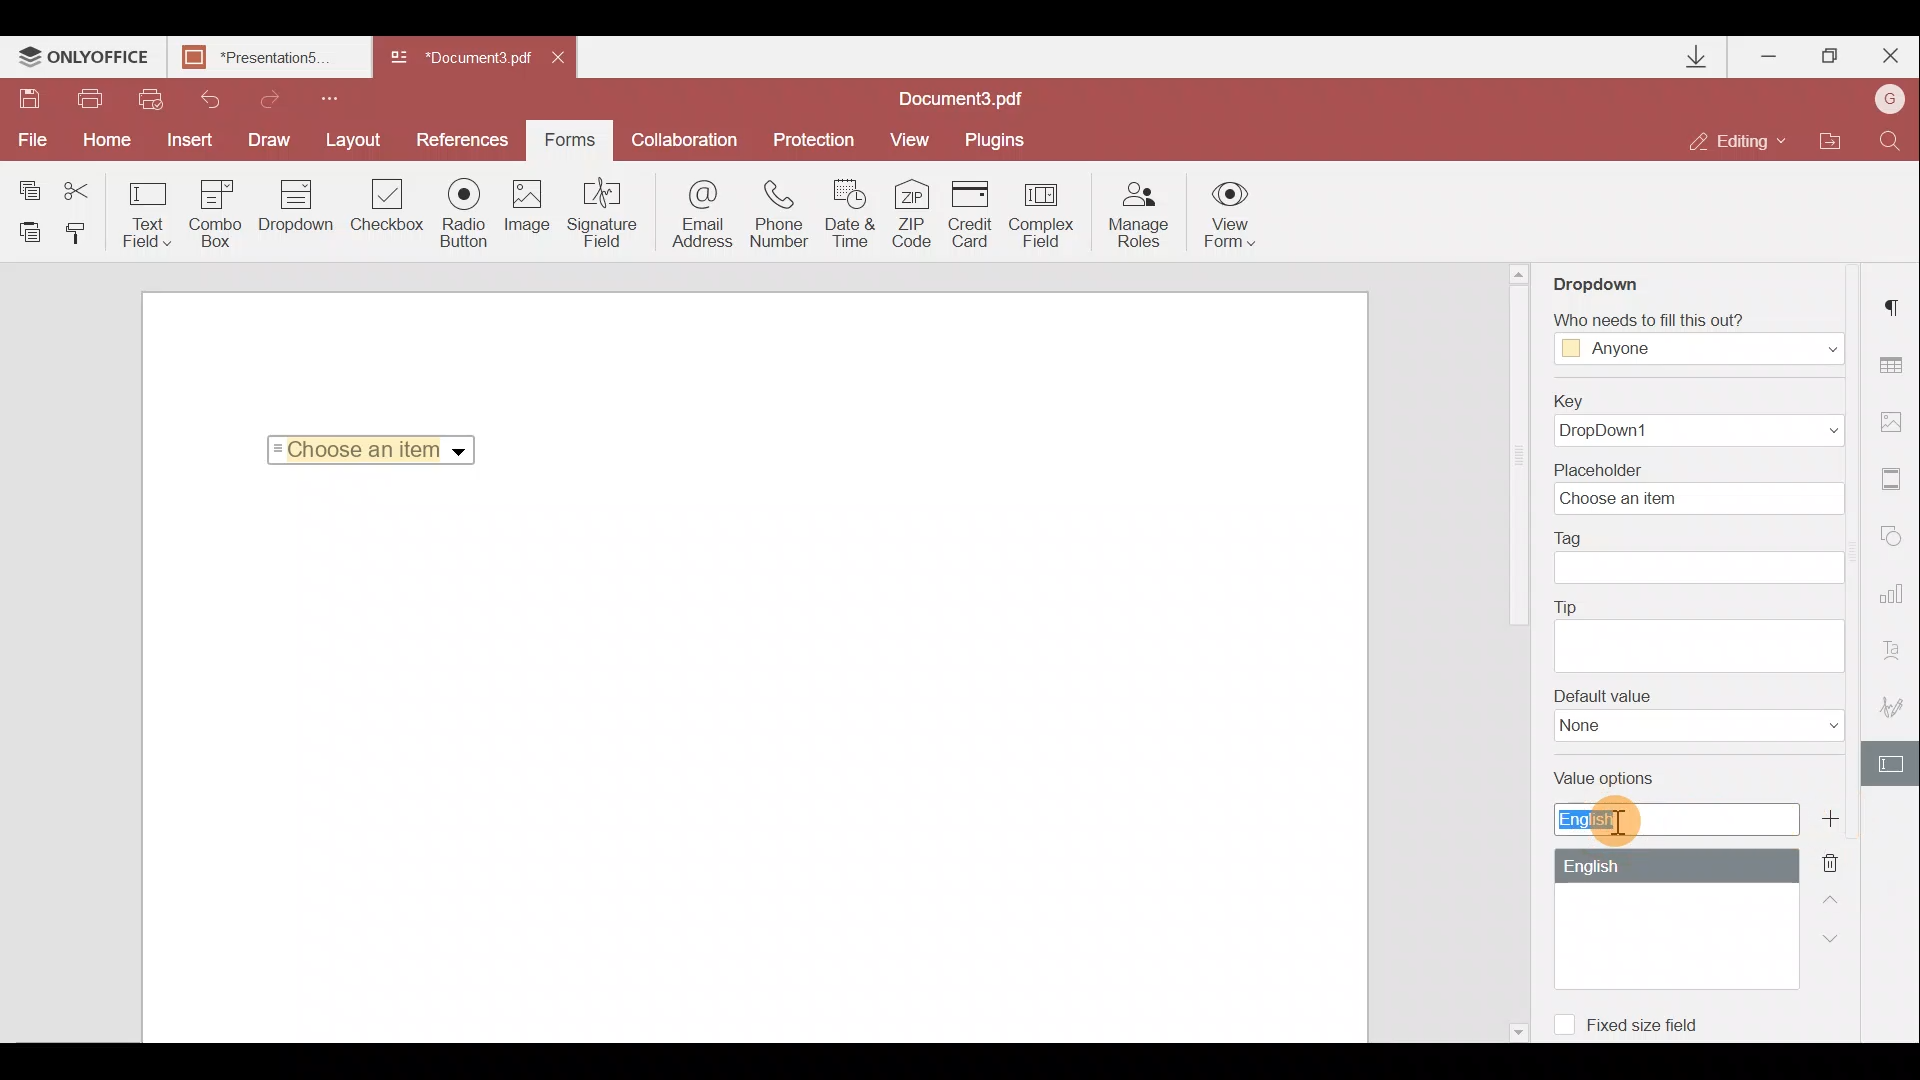  Describe the element at coordinates (1698, 57) in the screenshot. I see `Downloads` at that location.